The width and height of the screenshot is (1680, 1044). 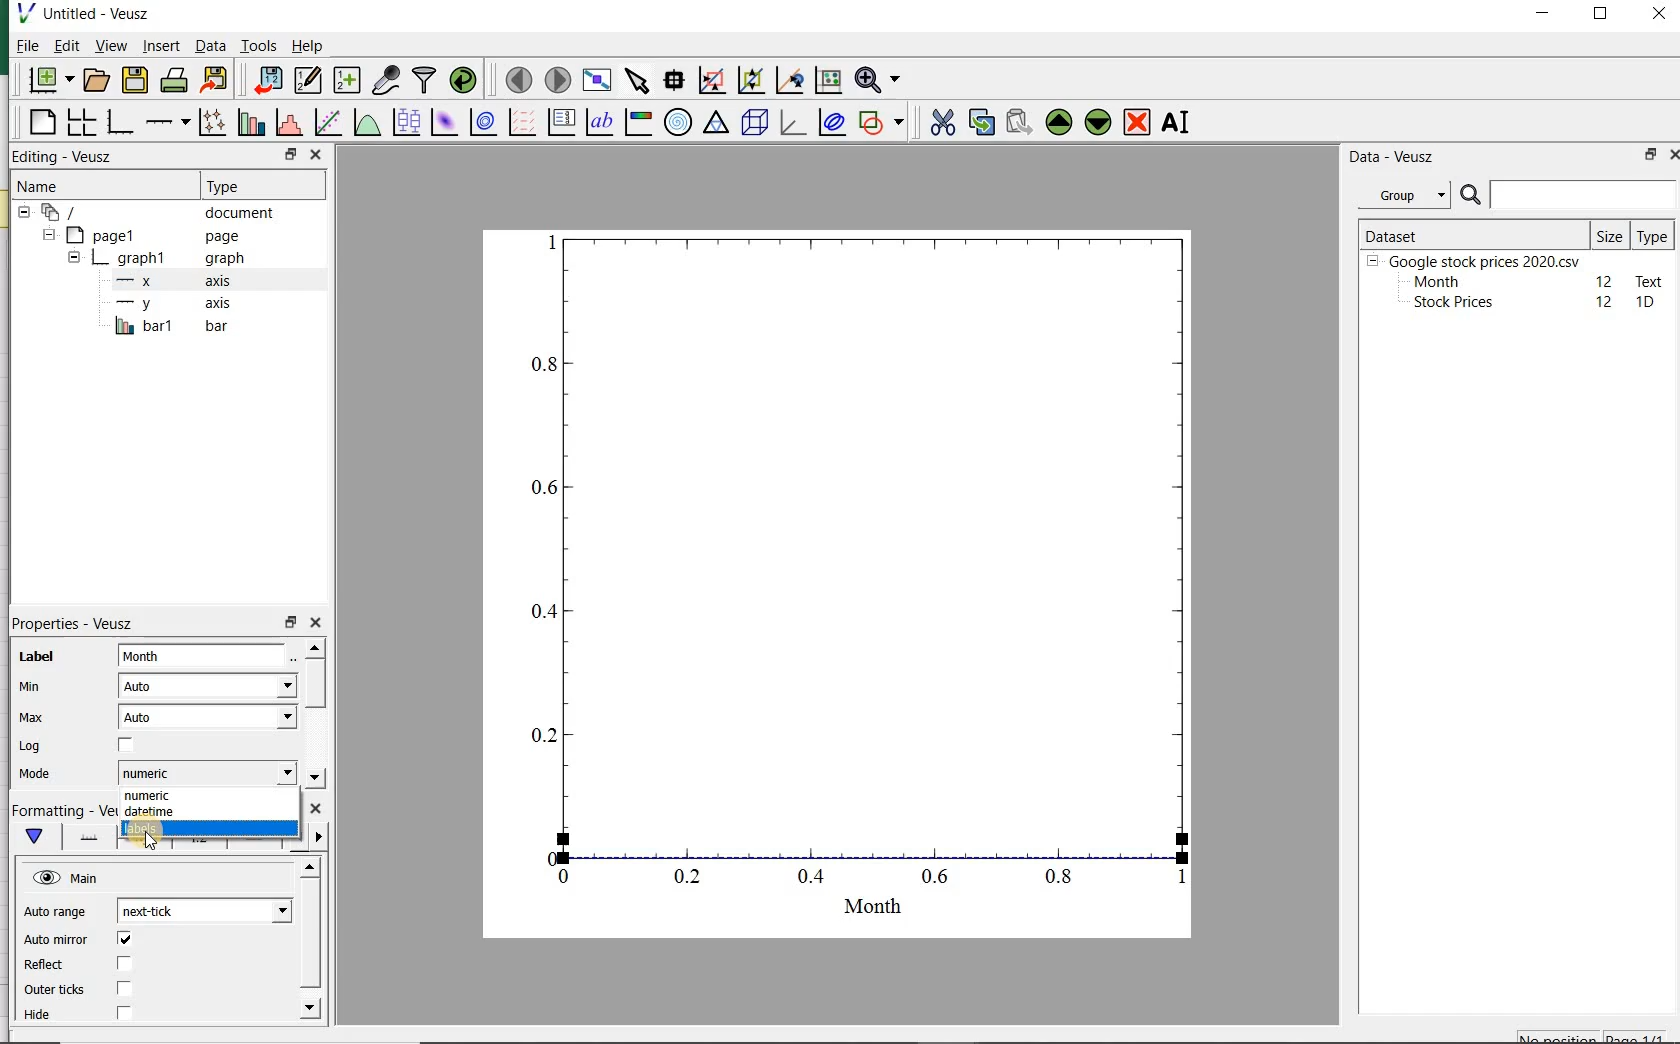 What do you see at coordinates (1647, 303) in the screenshot?
I see `1D` at bounding box center [1647, 303].